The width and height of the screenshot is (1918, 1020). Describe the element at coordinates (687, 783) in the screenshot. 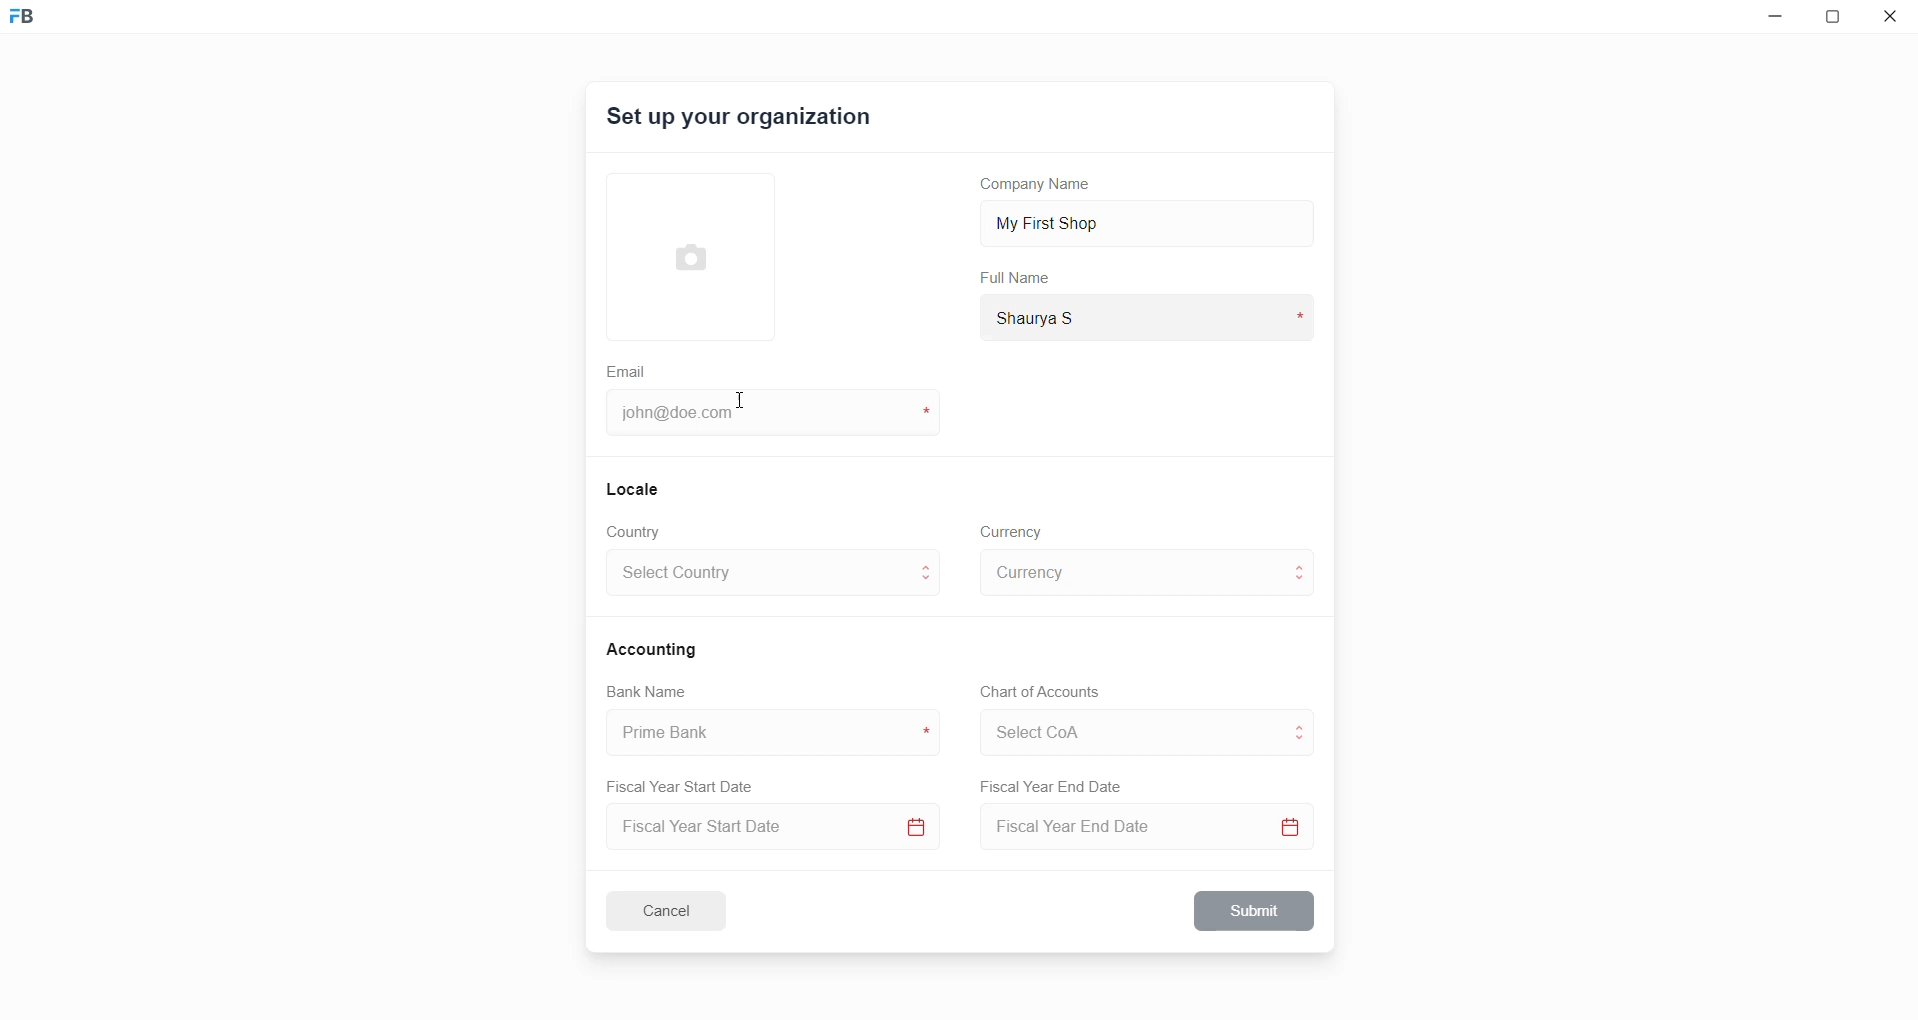

I see `Fiscal Year Start Date` at that location.